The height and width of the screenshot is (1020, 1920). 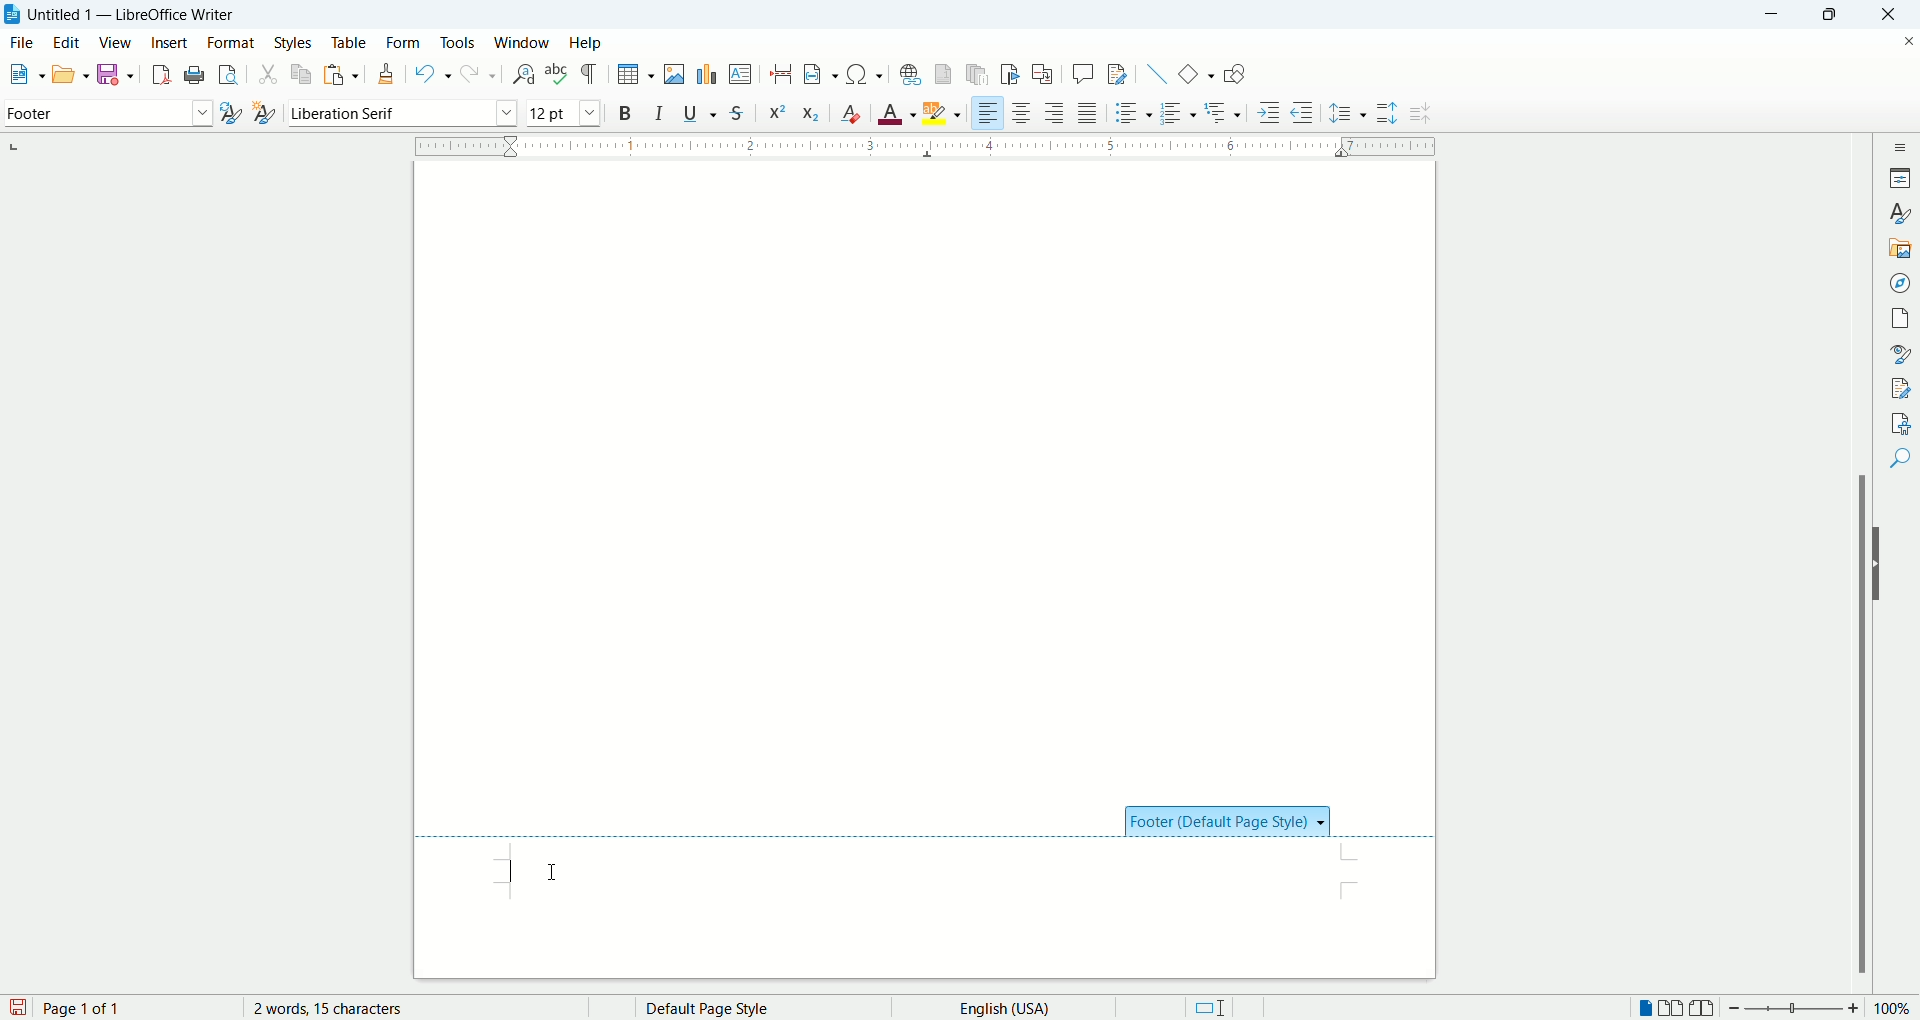 I want to click on bold, so click(x=625, y=112).